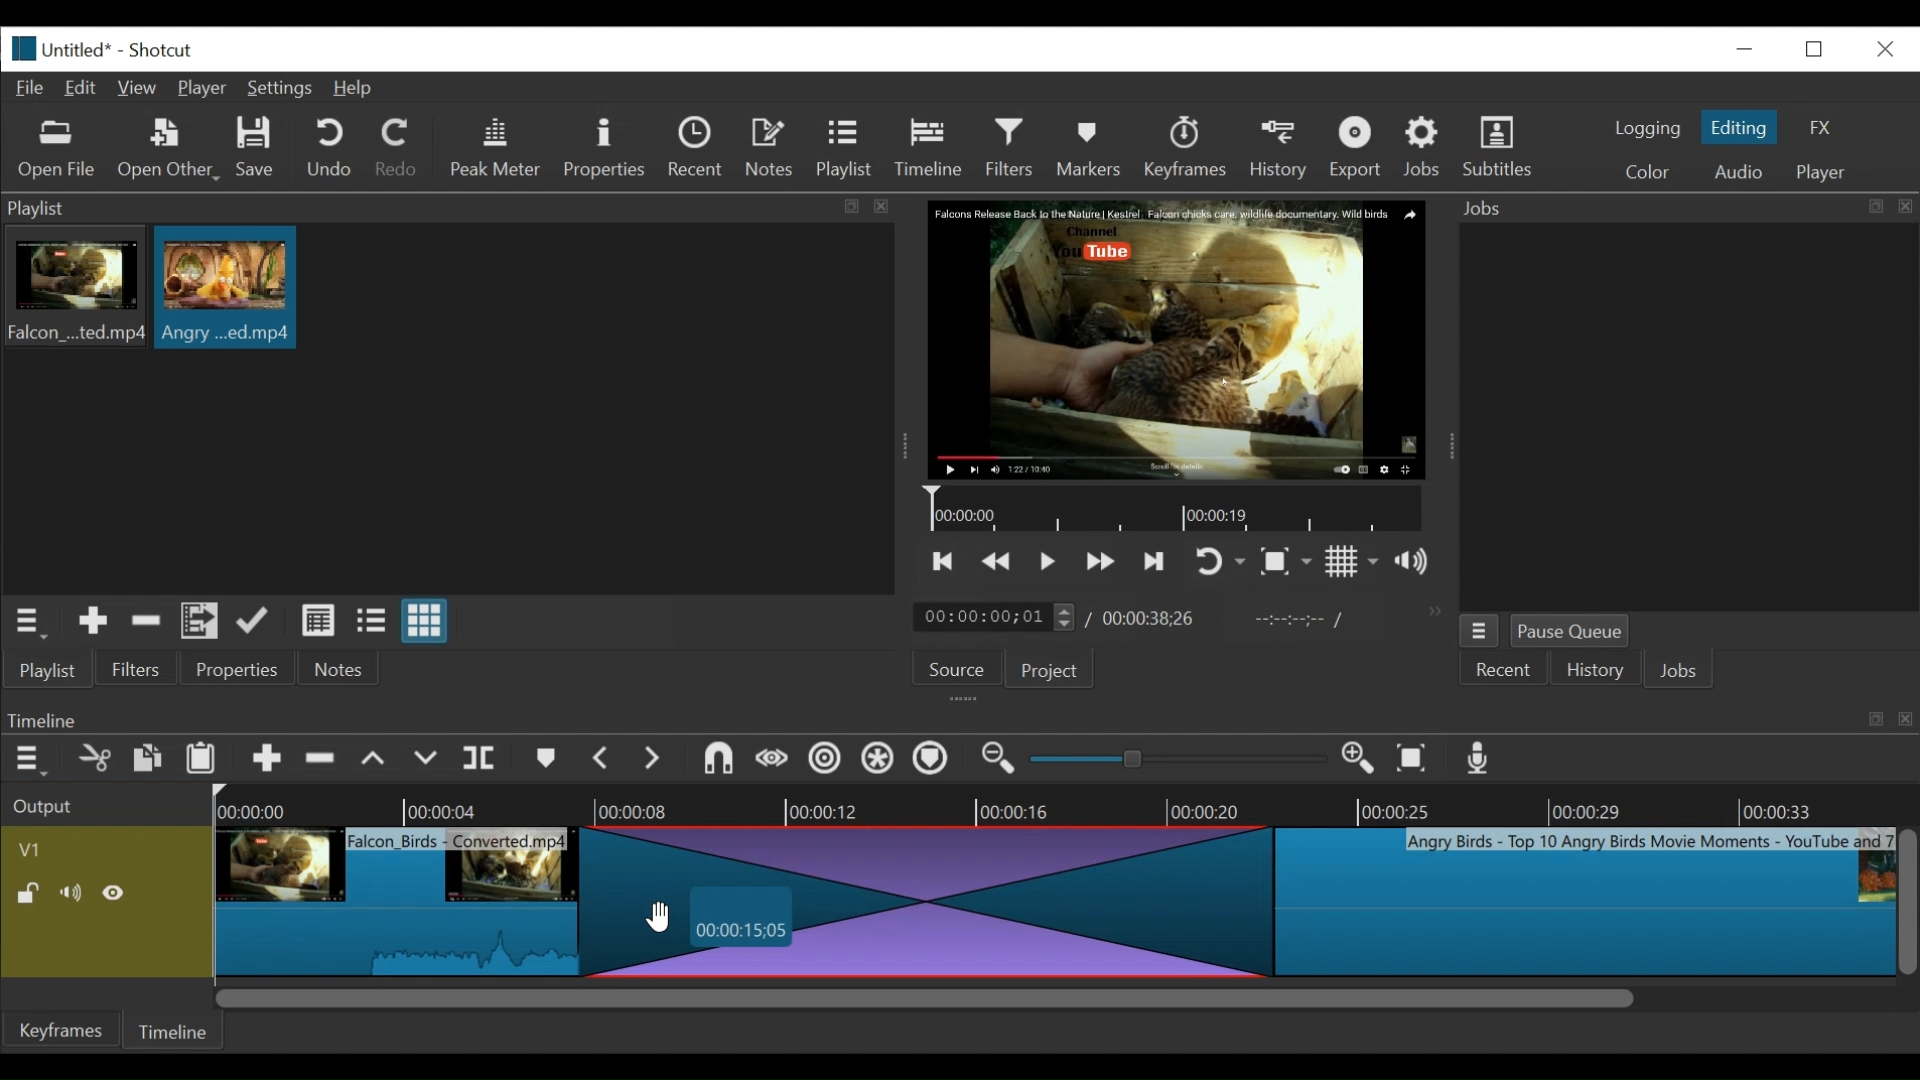 The height and width of the screenshot is (1080, 1920). I want to click on Record audio, so click(1480, 763).